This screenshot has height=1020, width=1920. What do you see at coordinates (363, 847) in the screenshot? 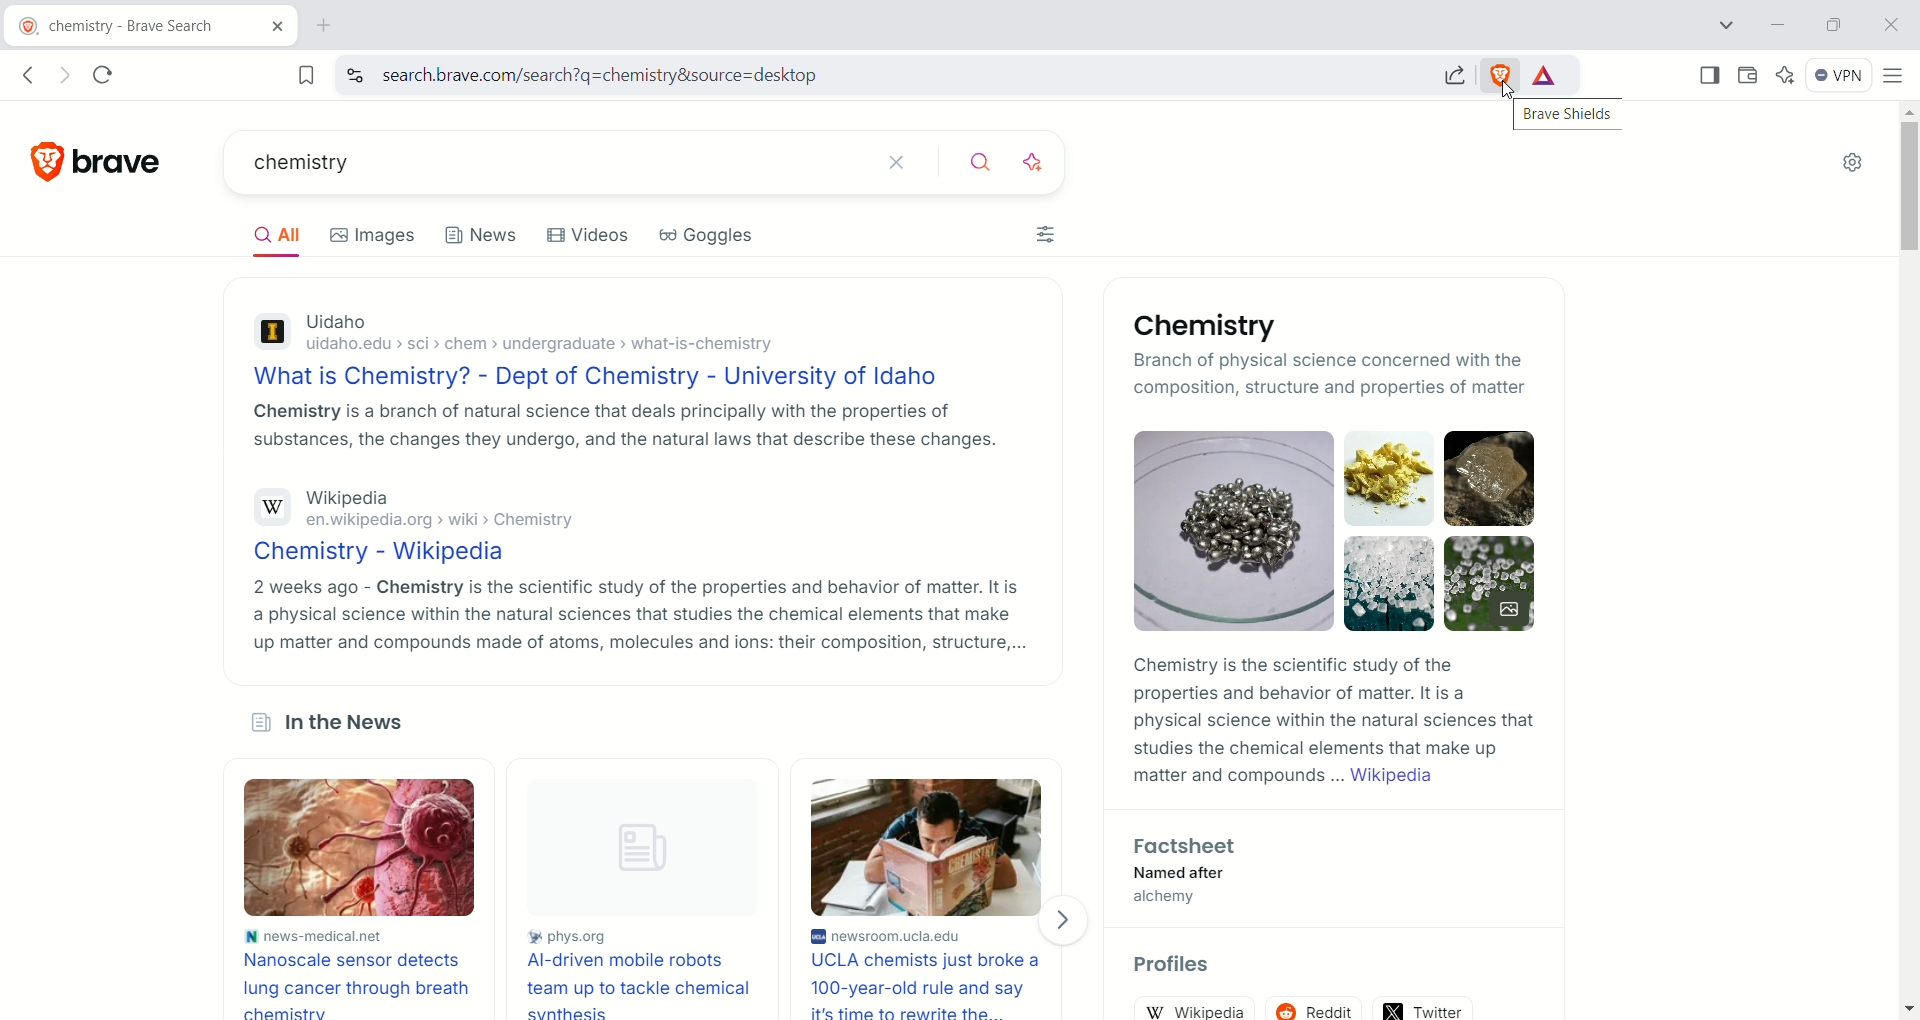
I see `image related to lung cancer` at bounding box center [363, 847].